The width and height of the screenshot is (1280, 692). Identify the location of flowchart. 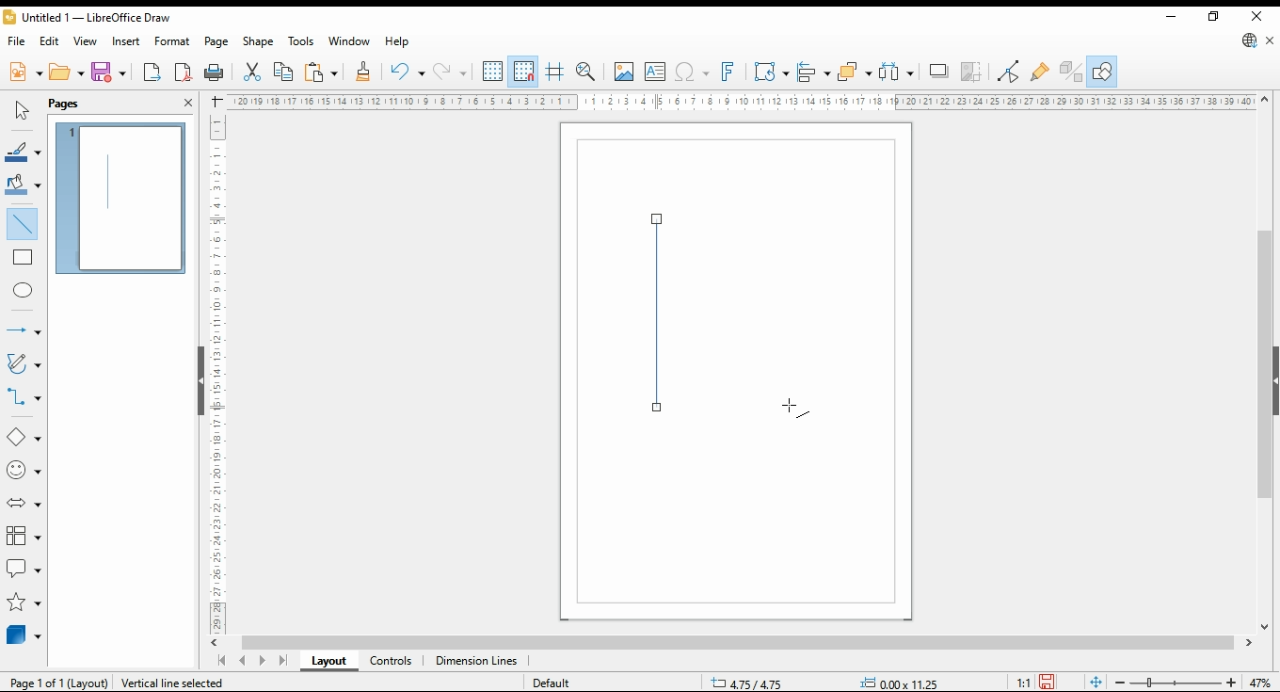
(24, 537).